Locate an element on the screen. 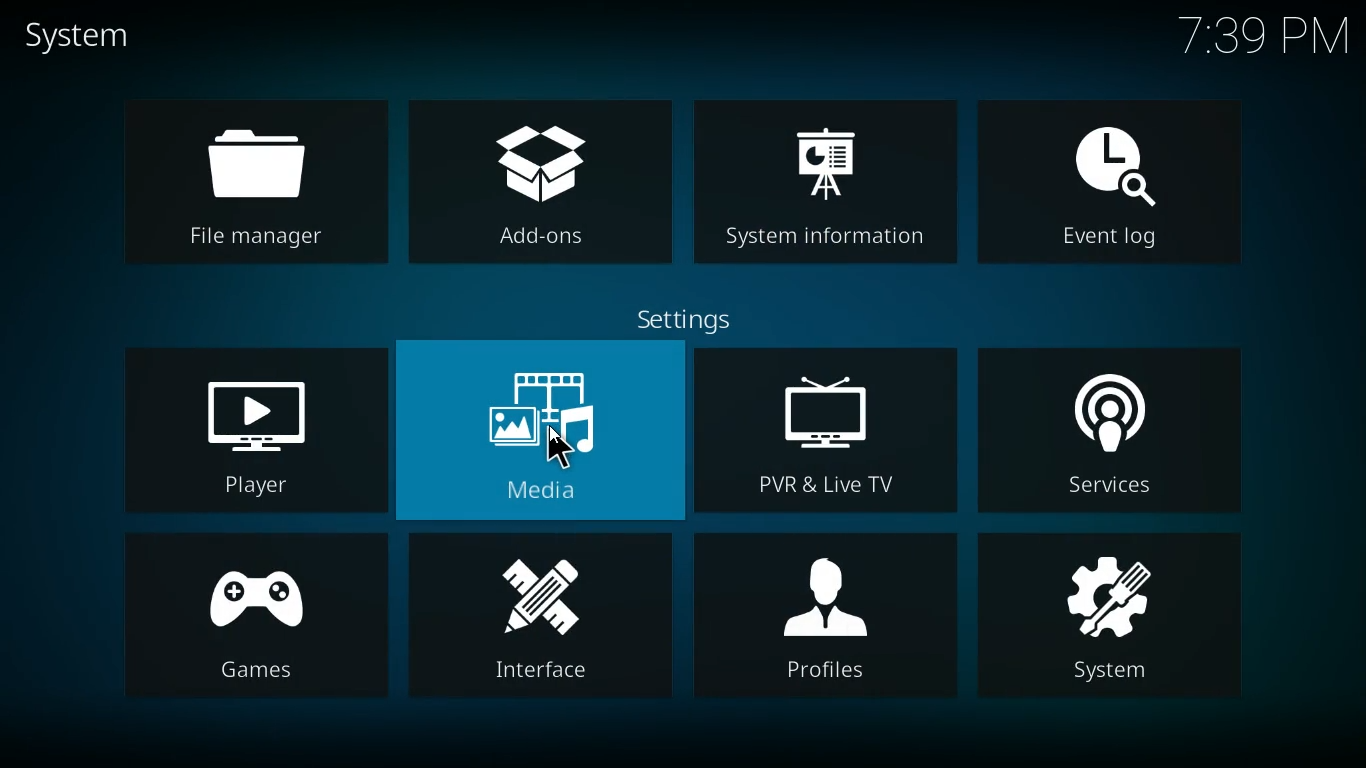 This screenshot has width=1366, height=768. services is located at coordinates (1111, 432).